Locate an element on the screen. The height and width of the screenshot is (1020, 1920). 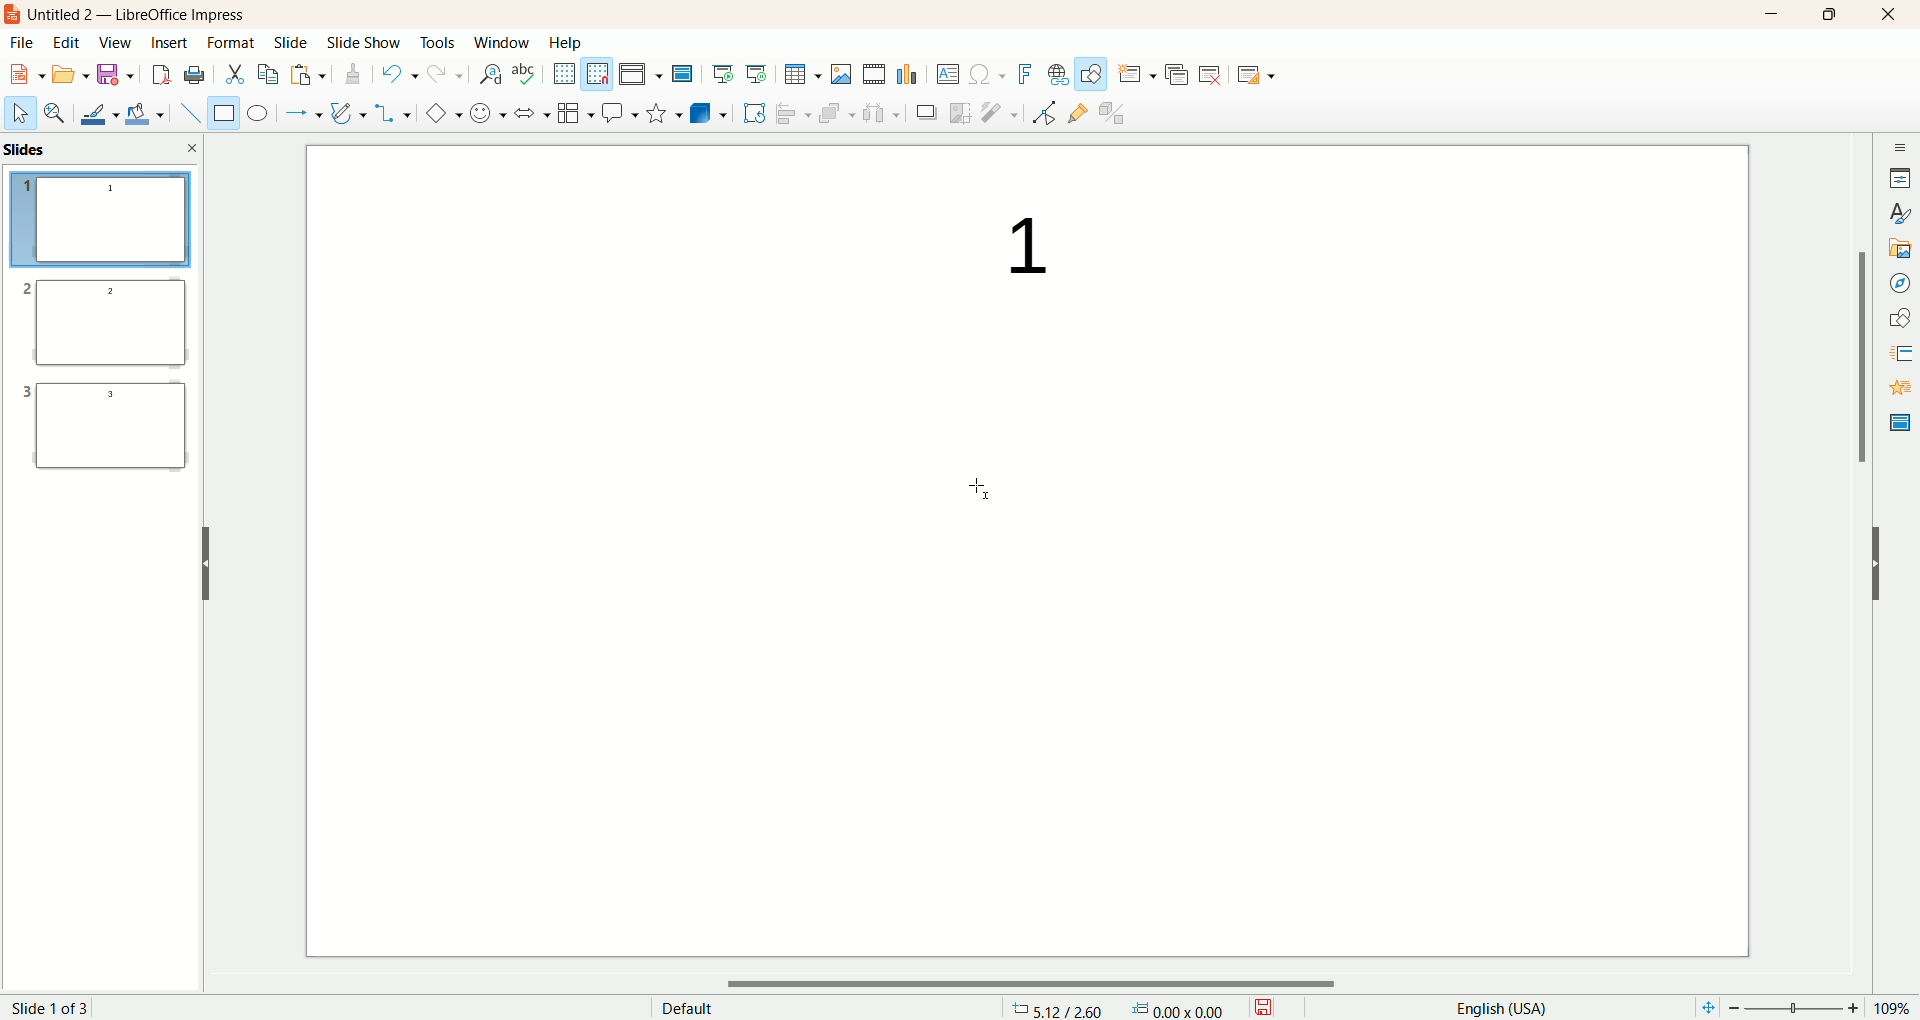
save is located at coordinates (115, 76).